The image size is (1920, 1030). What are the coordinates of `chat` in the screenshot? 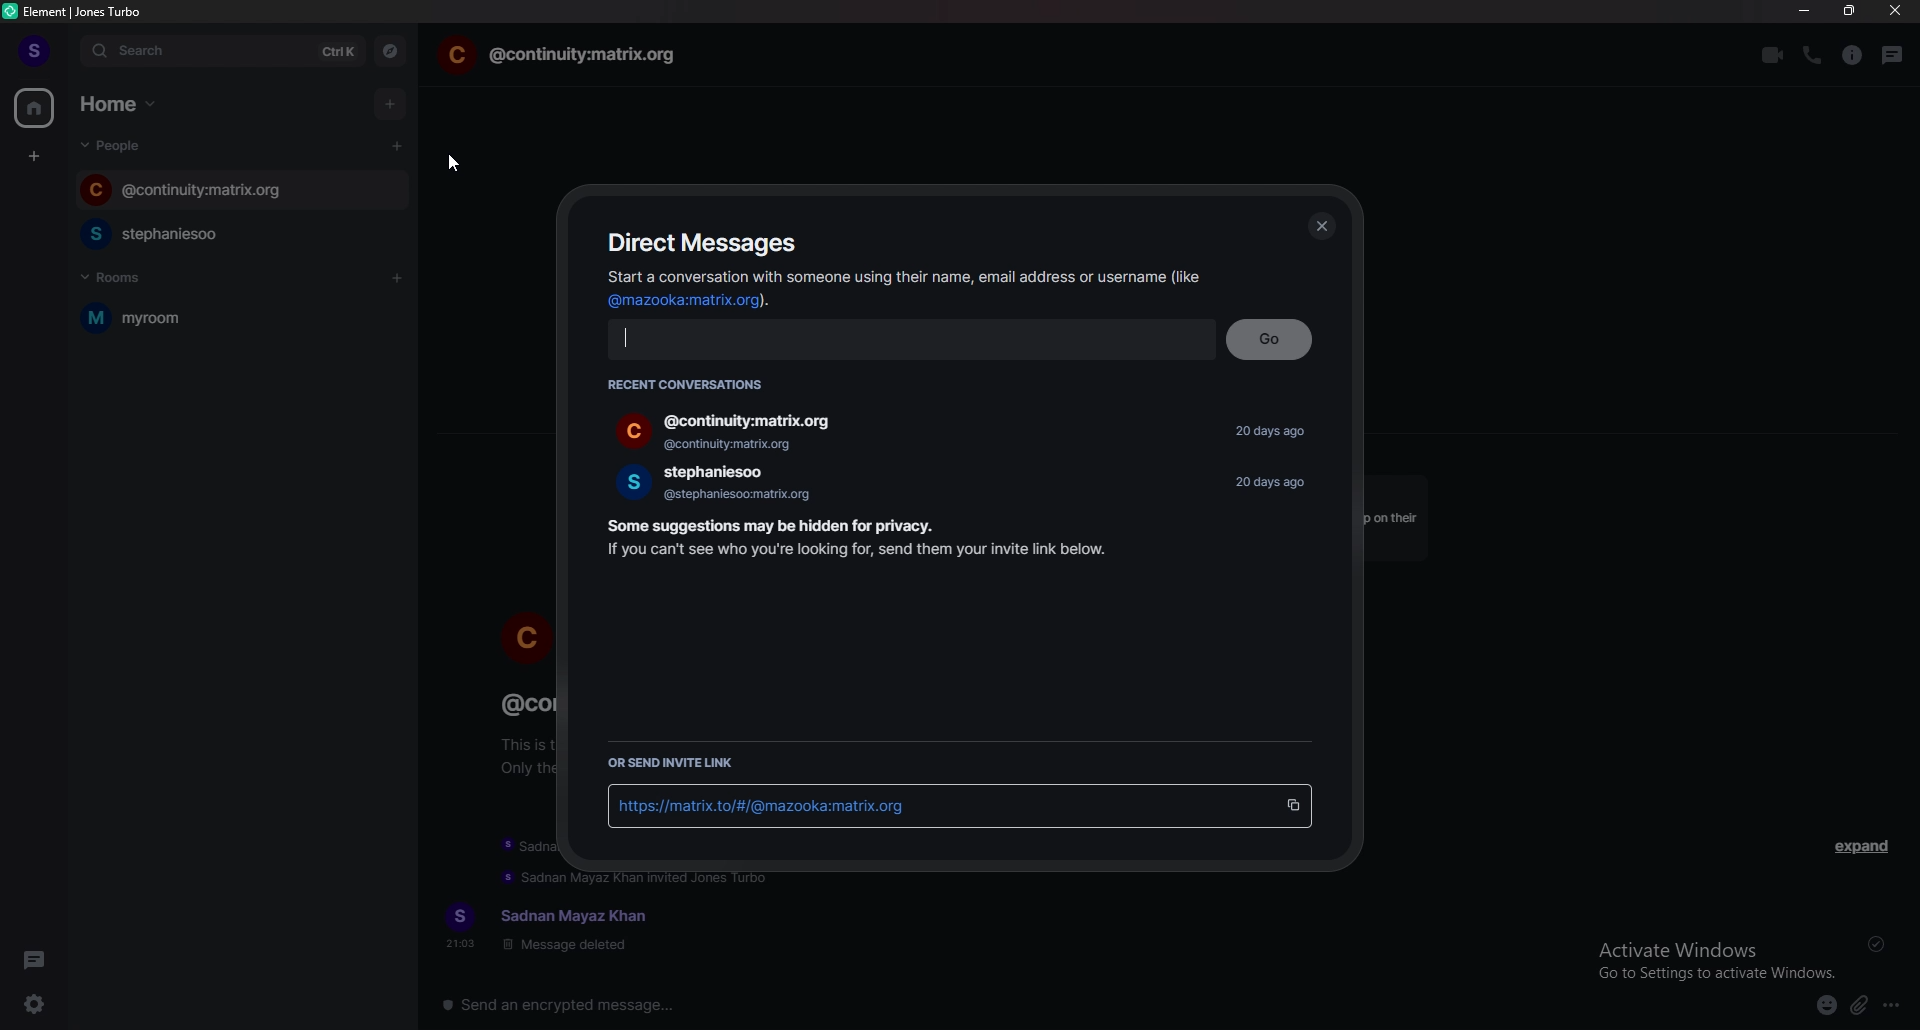 It's located at (212, 234).